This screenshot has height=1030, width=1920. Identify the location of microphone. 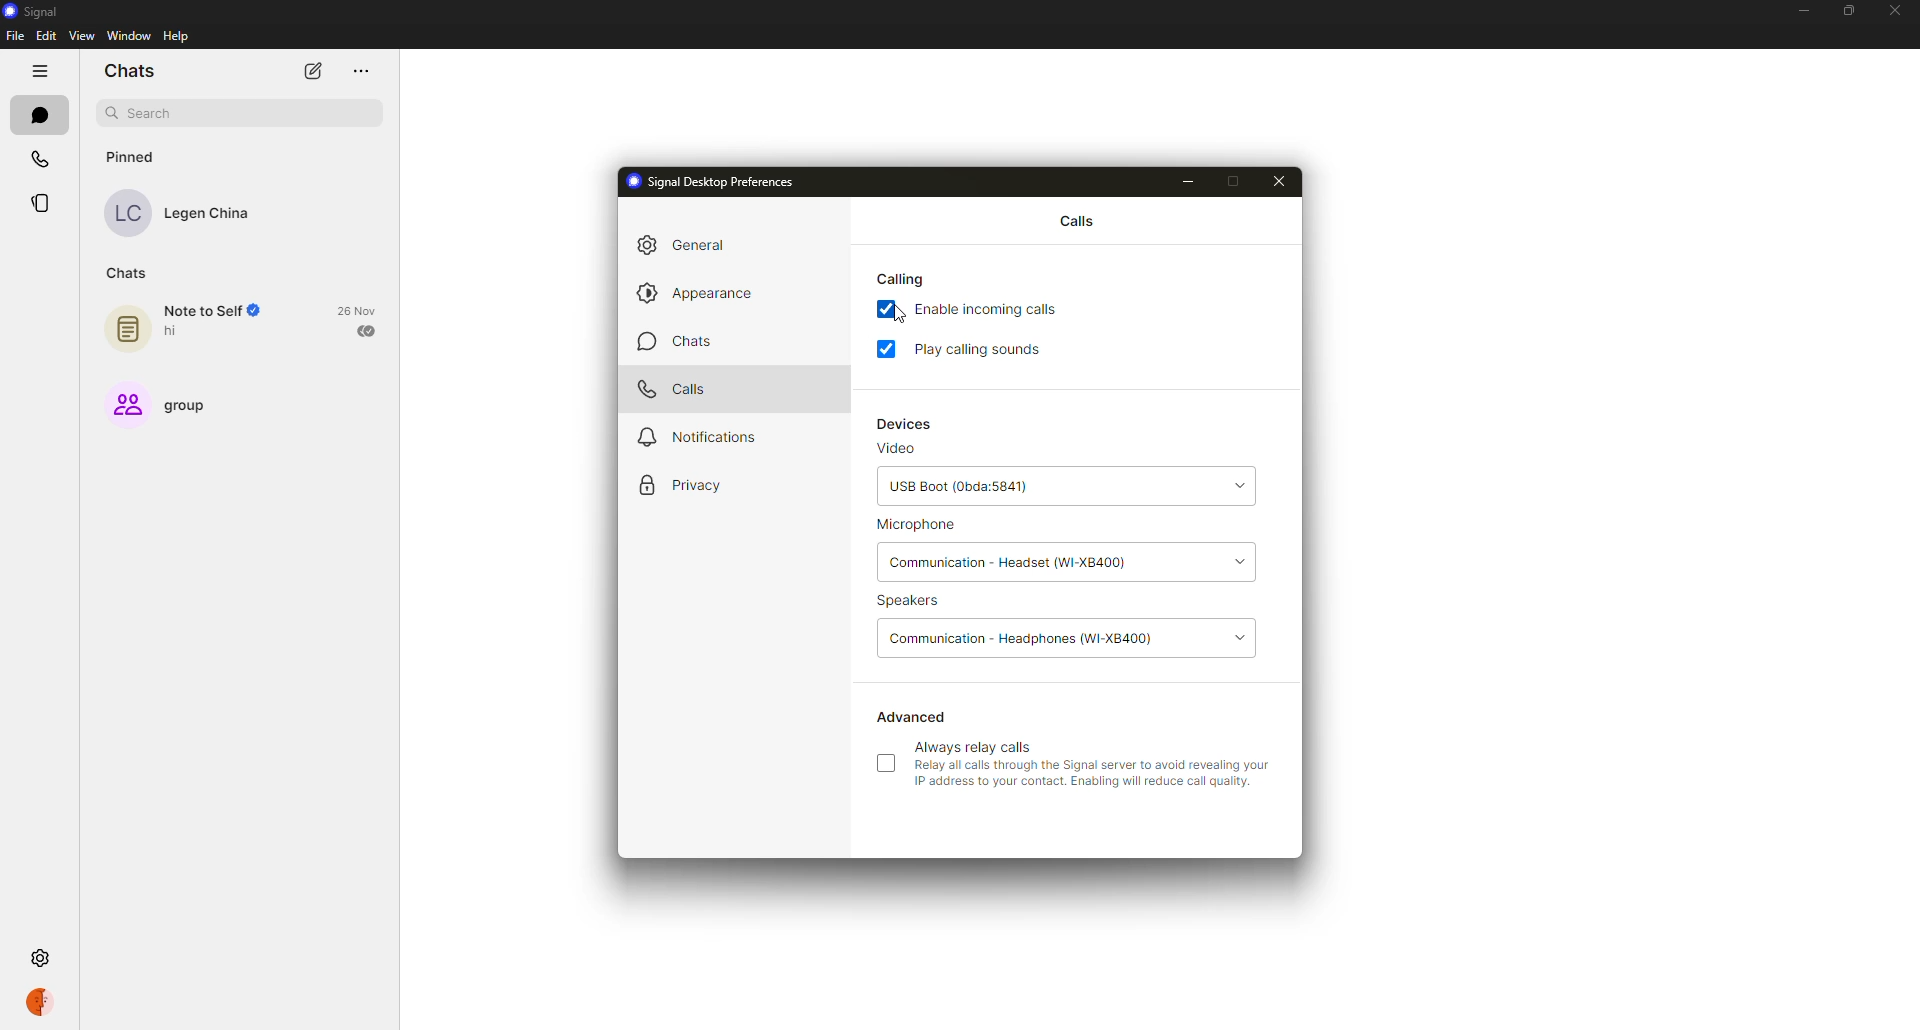
(920, 524).